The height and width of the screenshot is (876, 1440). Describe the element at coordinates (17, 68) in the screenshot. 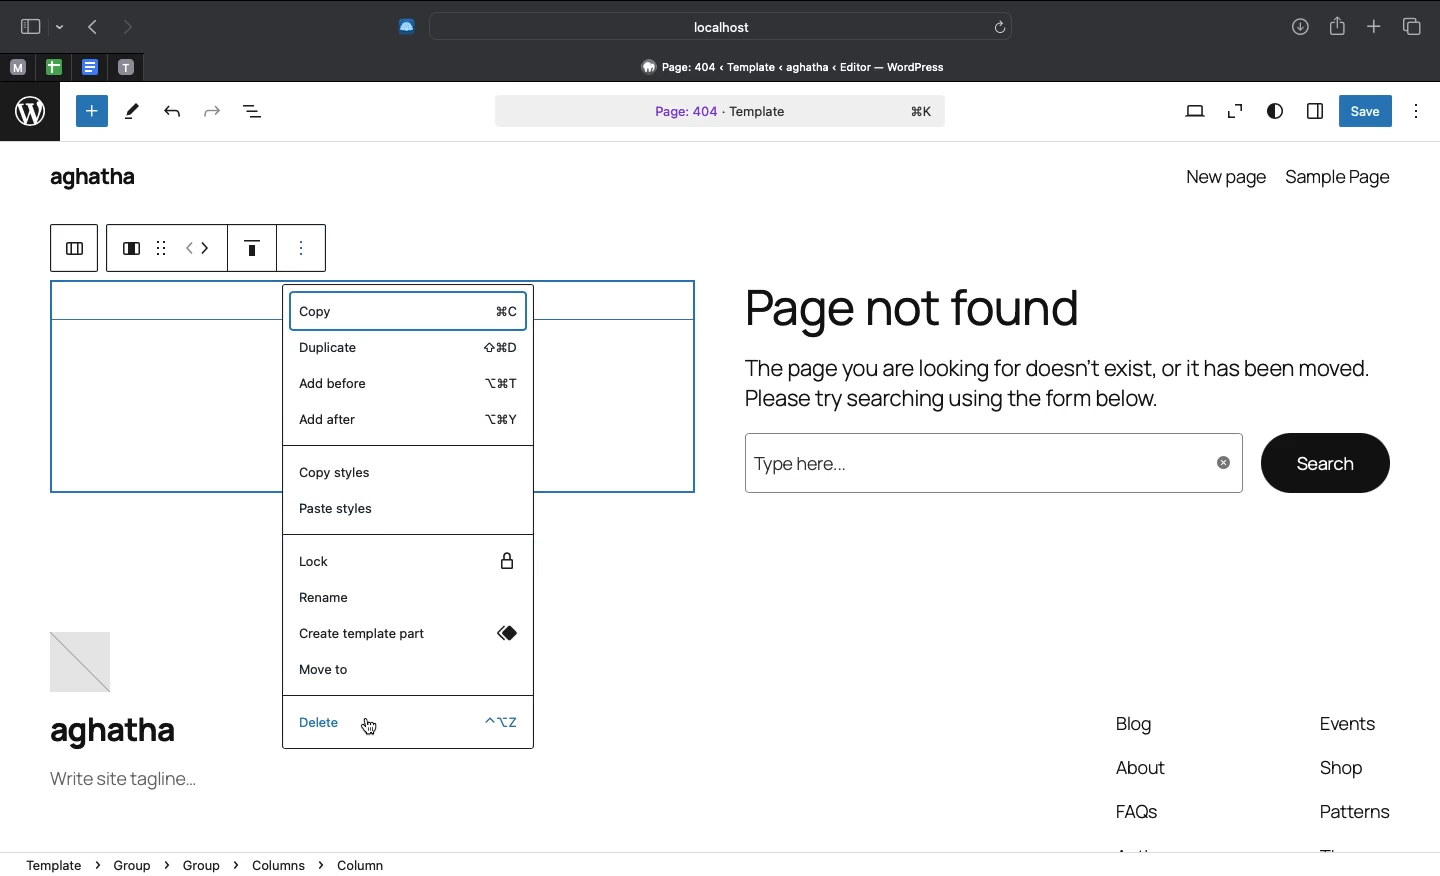

I see `open tab` at that location.